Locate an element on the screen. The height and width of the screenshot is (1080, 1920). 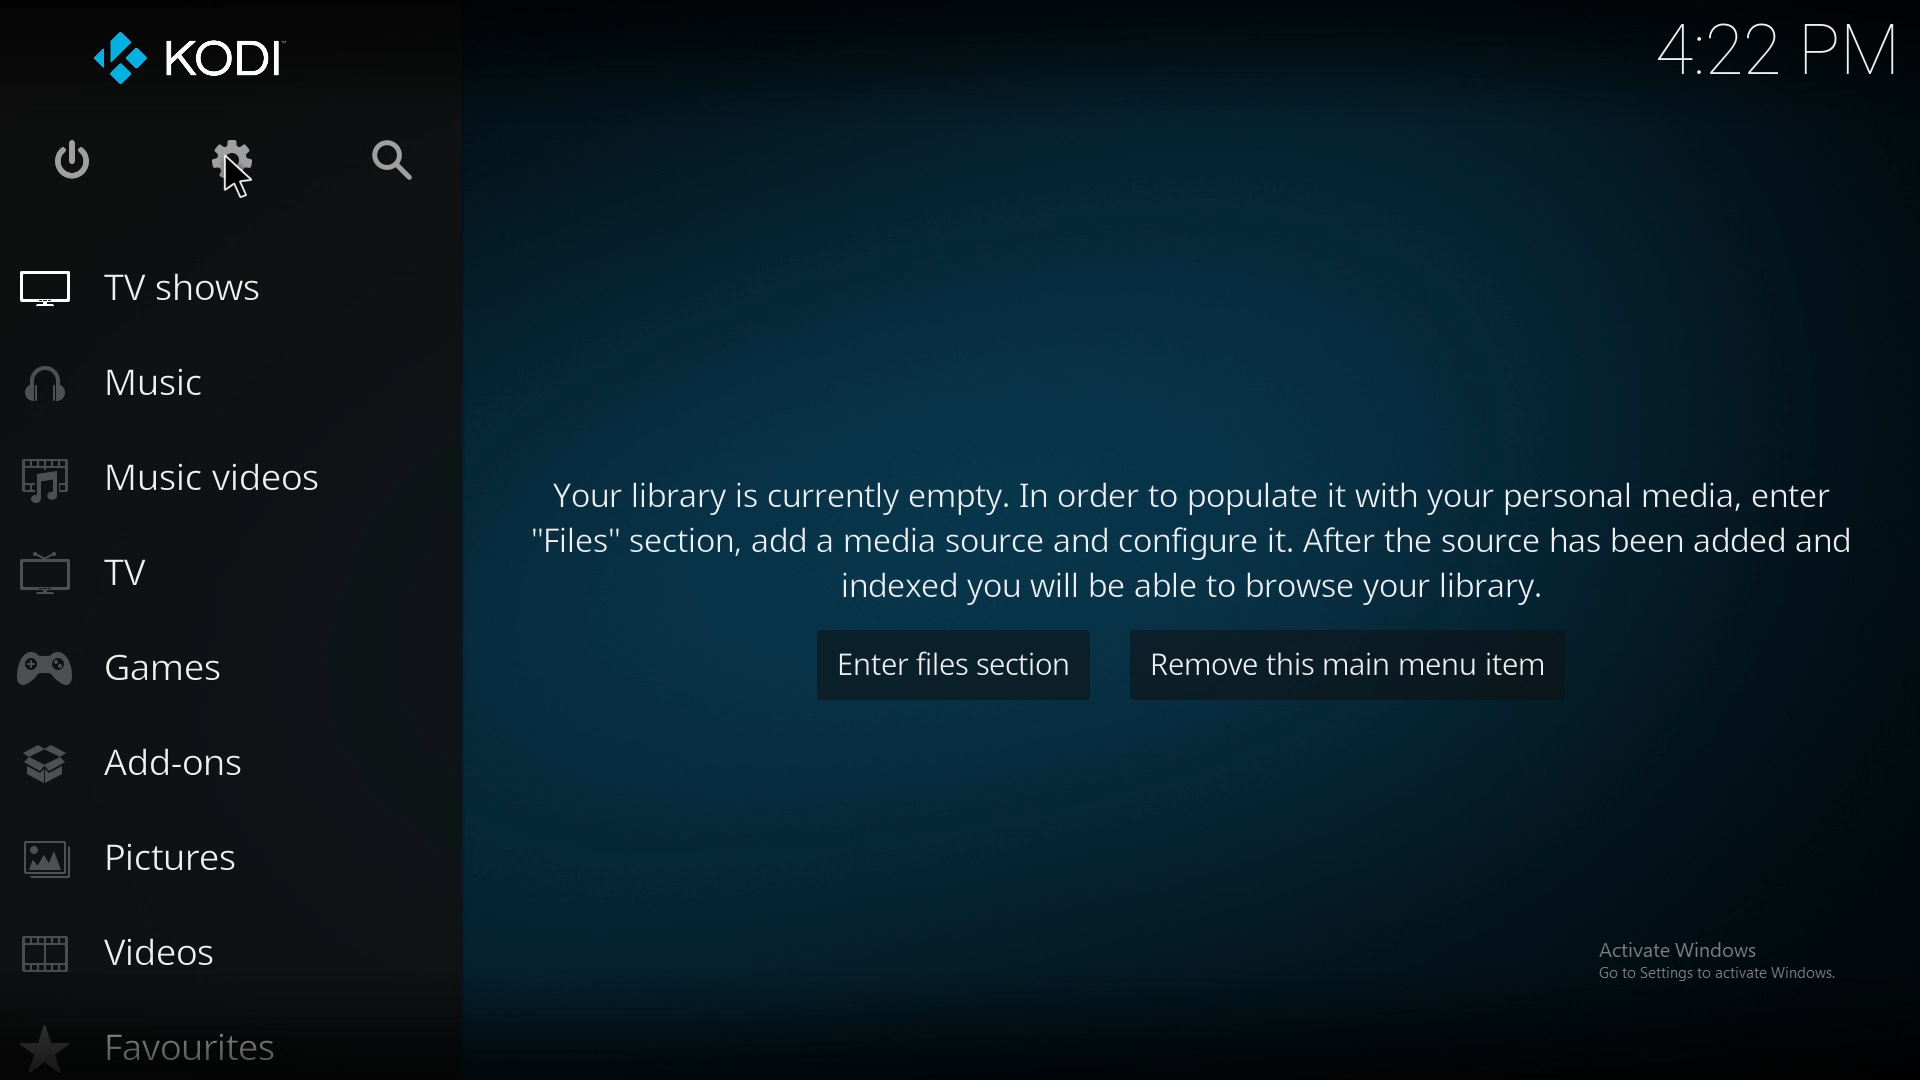
music videos is located at coordinates (192, 478).